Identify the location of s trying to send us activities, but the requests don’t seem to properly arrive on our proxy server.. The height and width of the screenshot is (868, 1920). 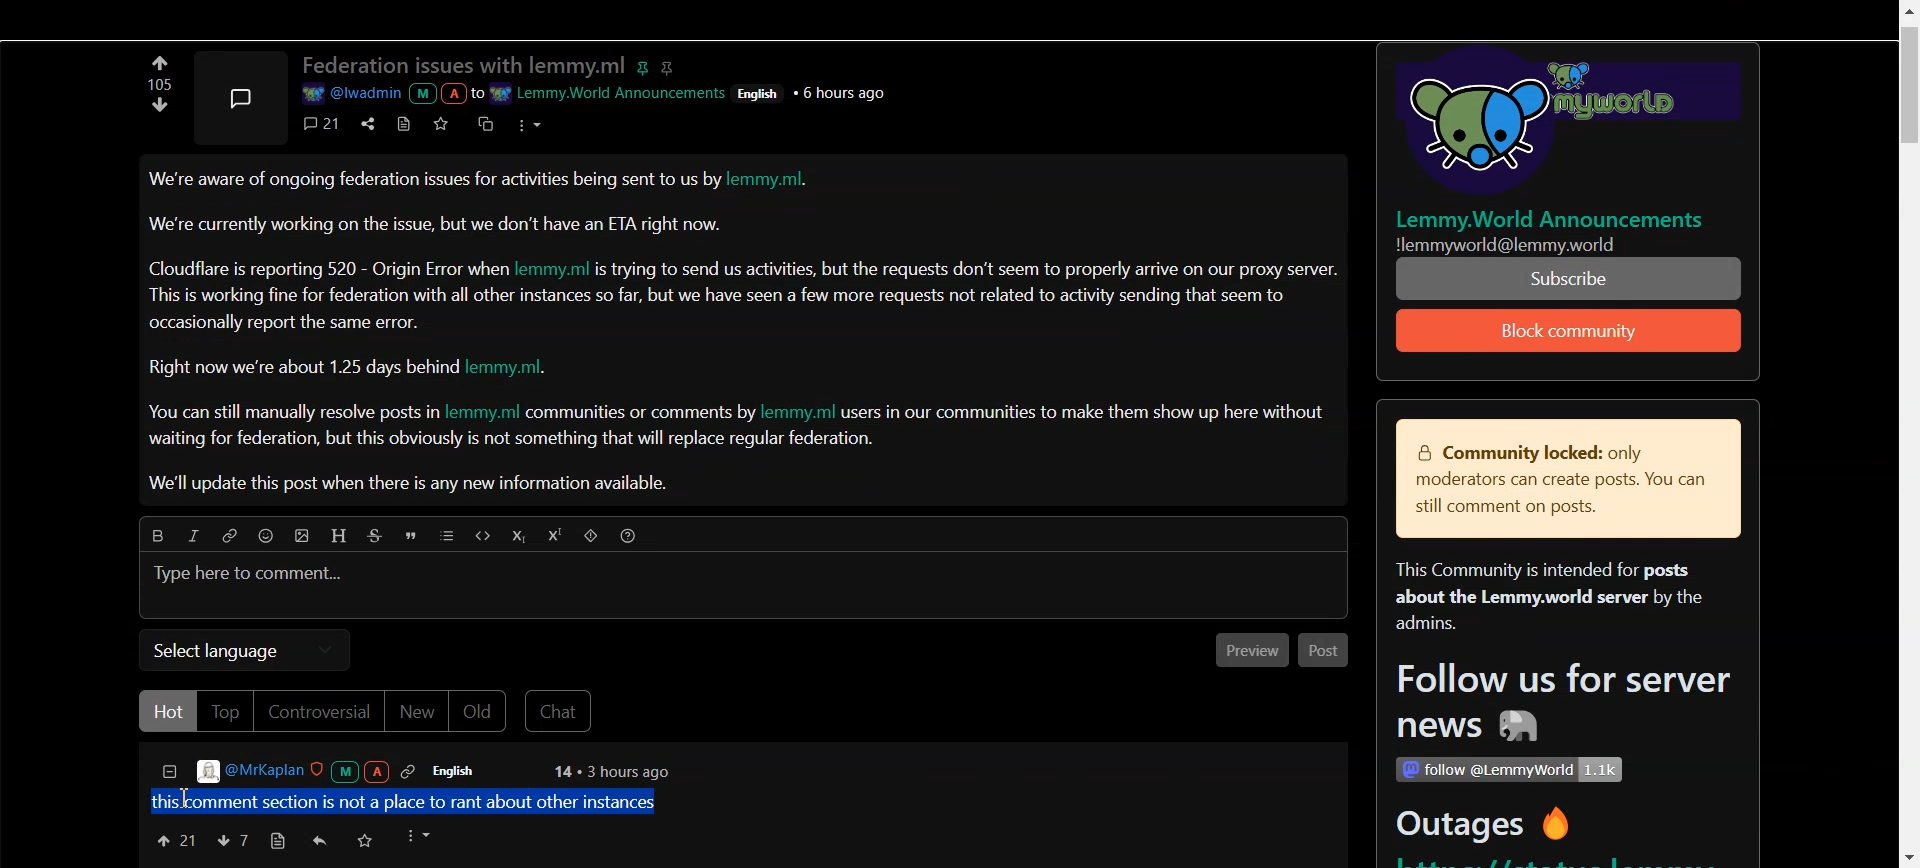
(969, 270).